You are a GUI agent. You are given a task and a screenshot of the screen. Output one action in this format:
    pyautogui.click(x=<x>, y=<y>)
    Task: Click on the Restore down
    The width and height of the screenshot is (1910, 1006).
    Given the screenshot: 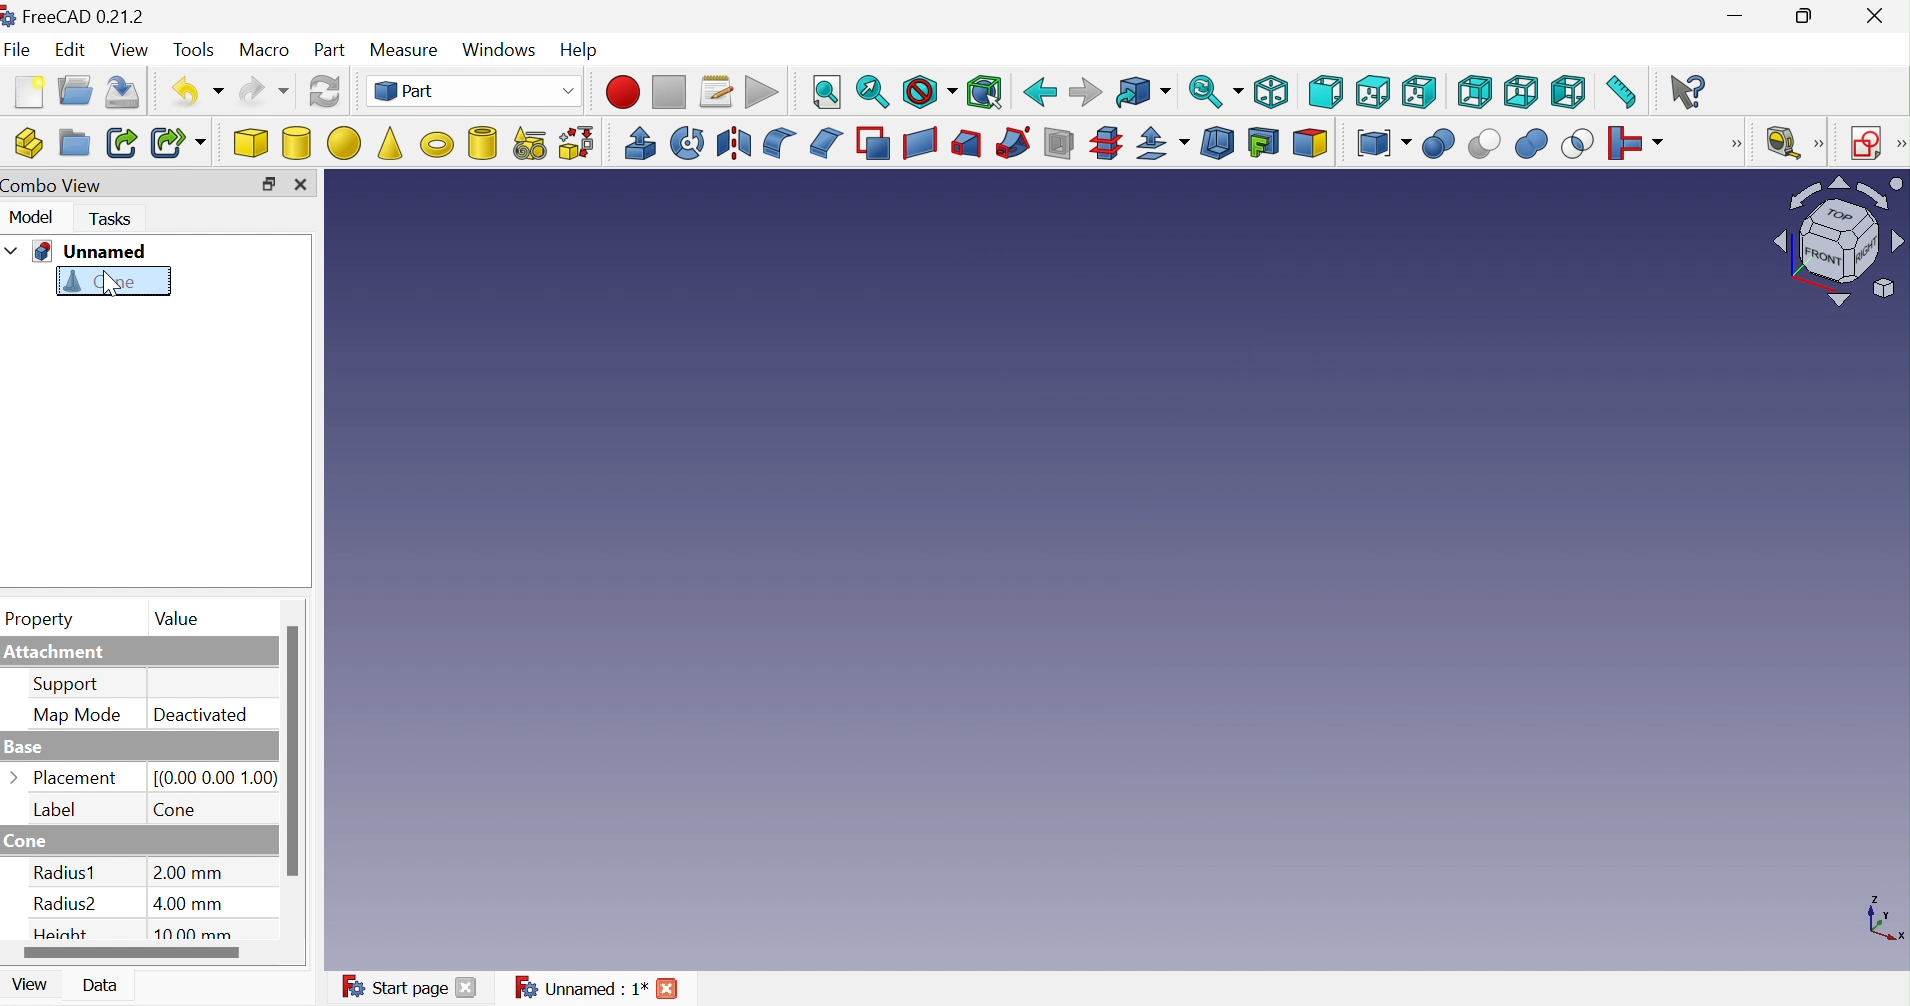 What is the action you would take?
    pyautogui.click(x=268, y=183)
    